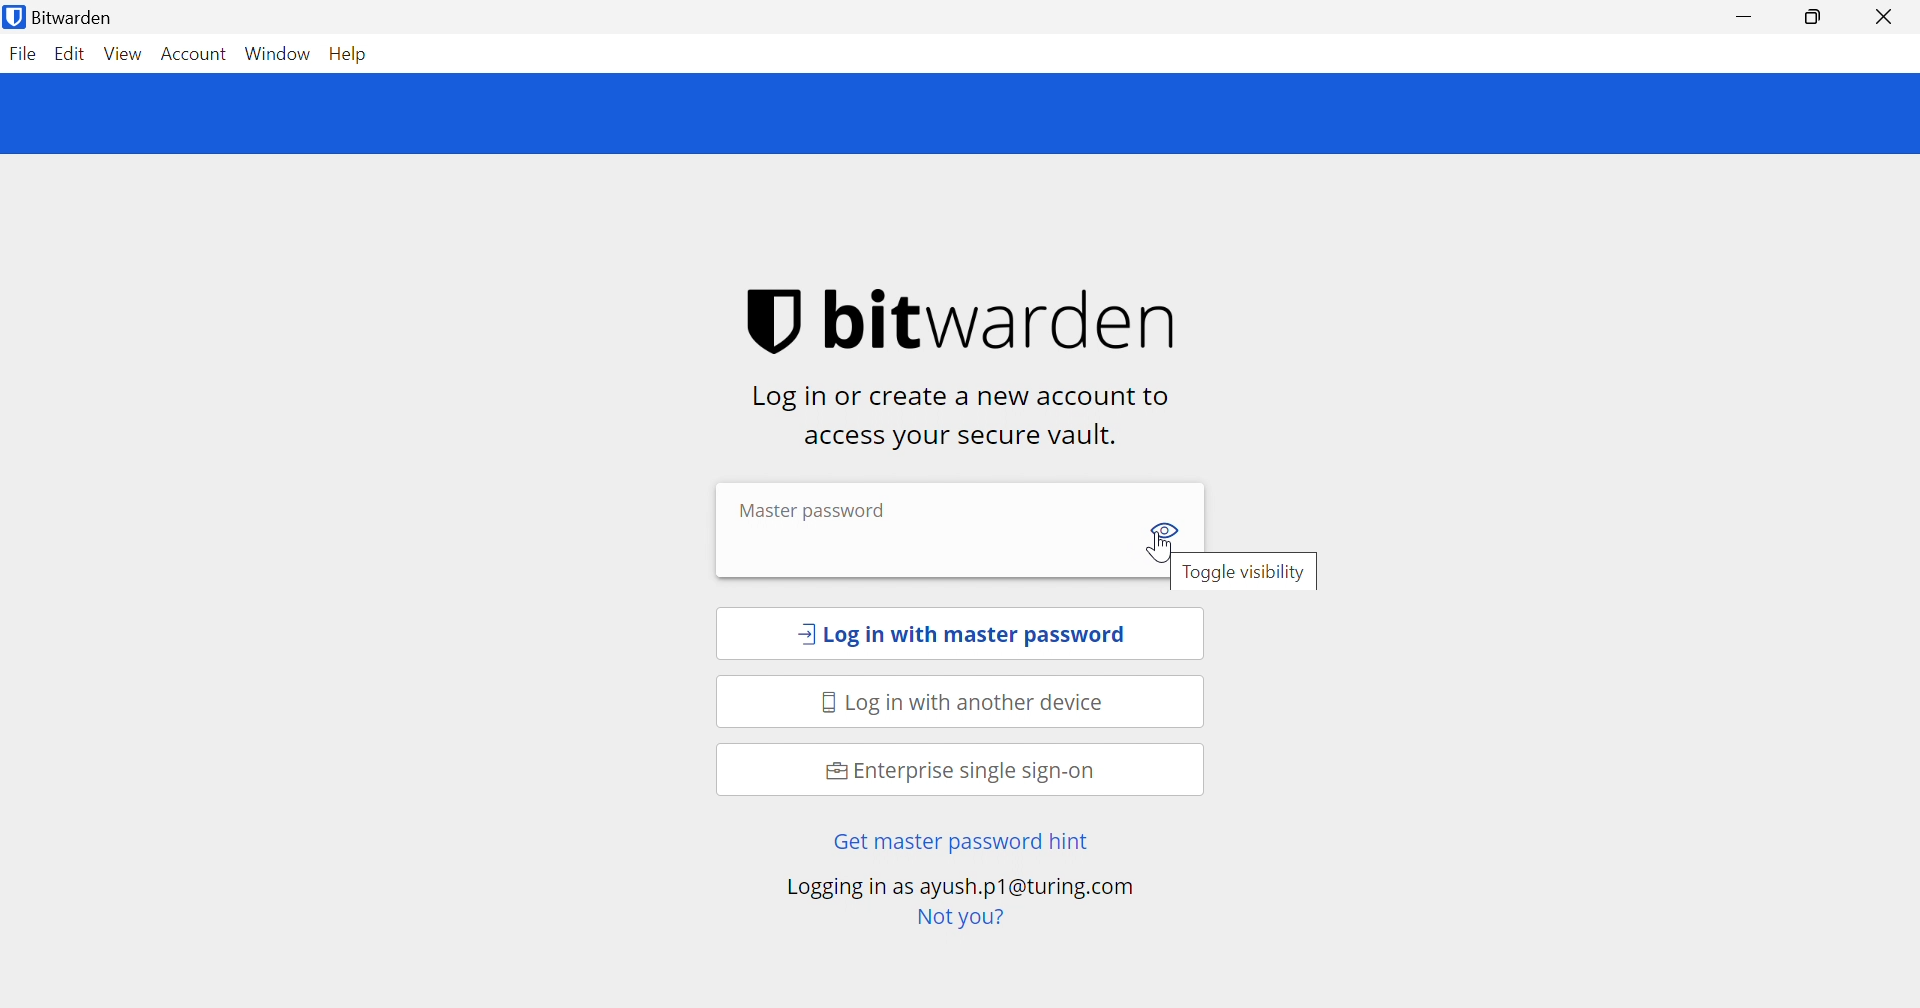 The width and height of the screenshot is (1920, 1008). Describe the element at coordinates (1154, 554) in the screenshot. I see `Cursor` at that location.